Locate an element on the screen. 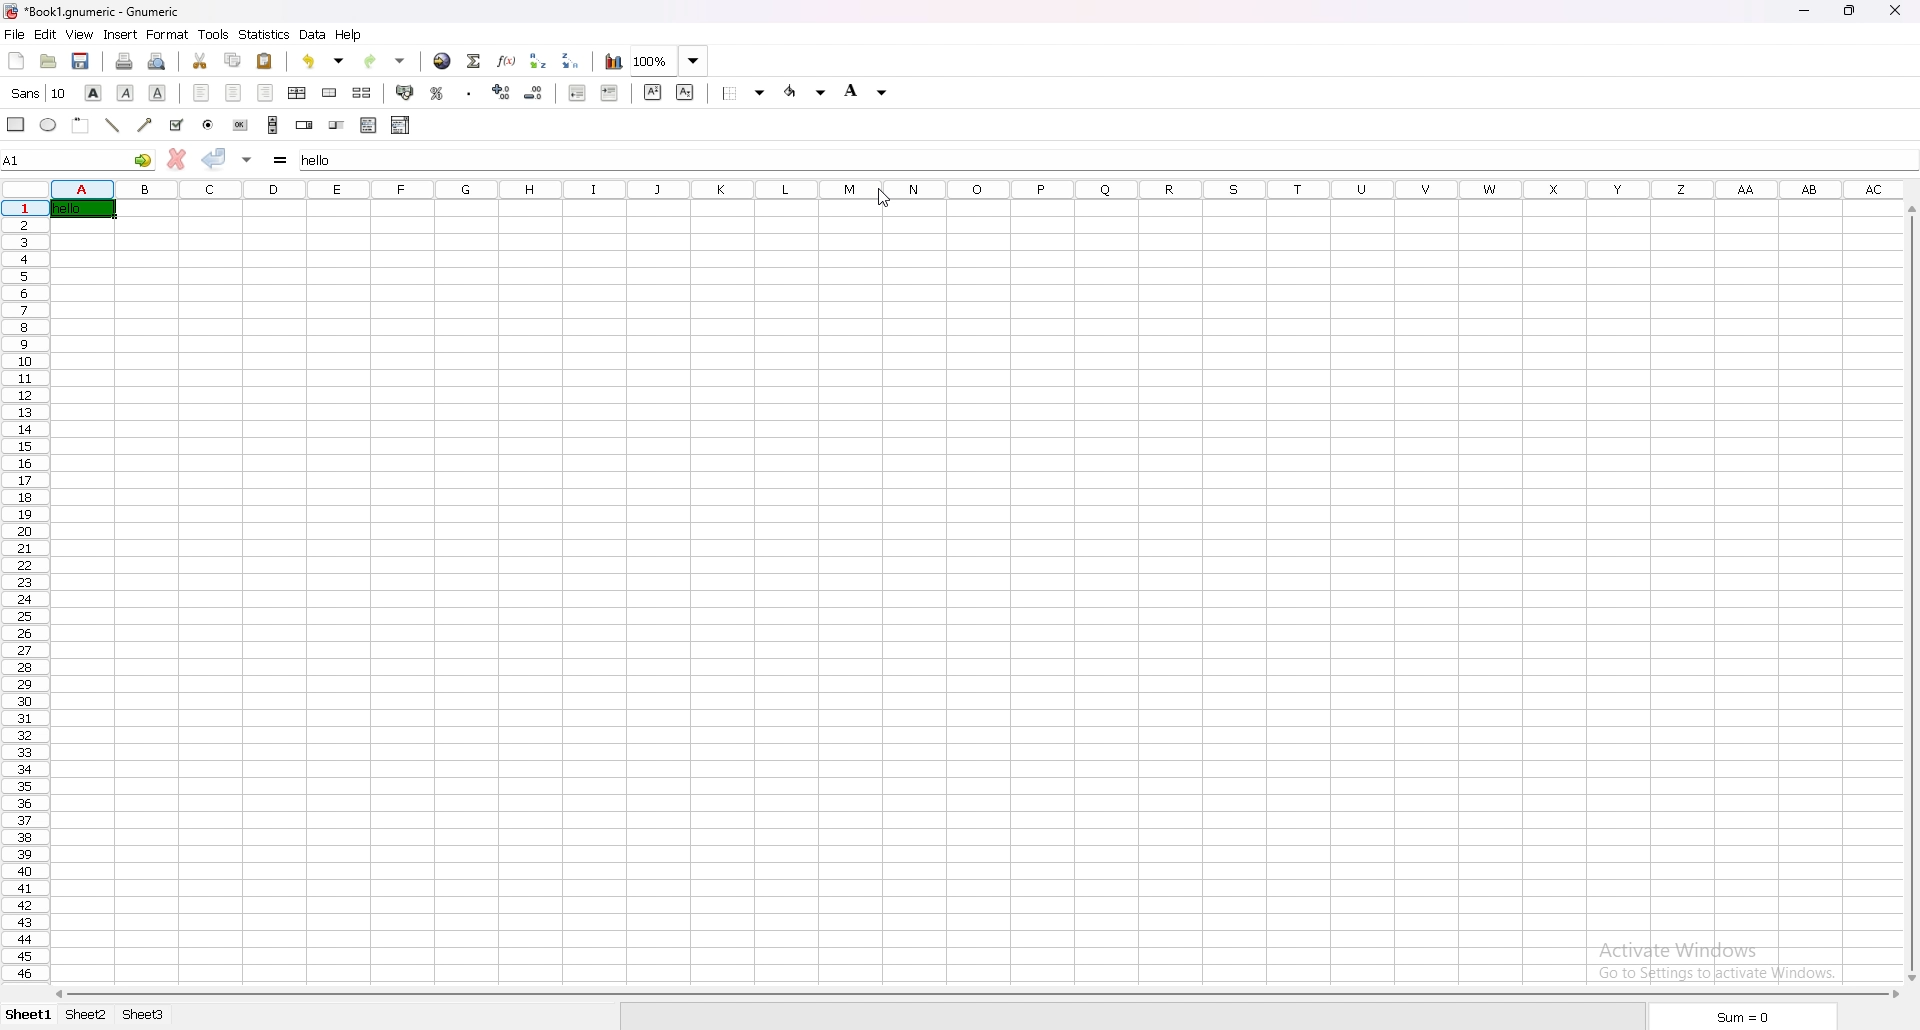  resize is located at coordinates (1850, 11).